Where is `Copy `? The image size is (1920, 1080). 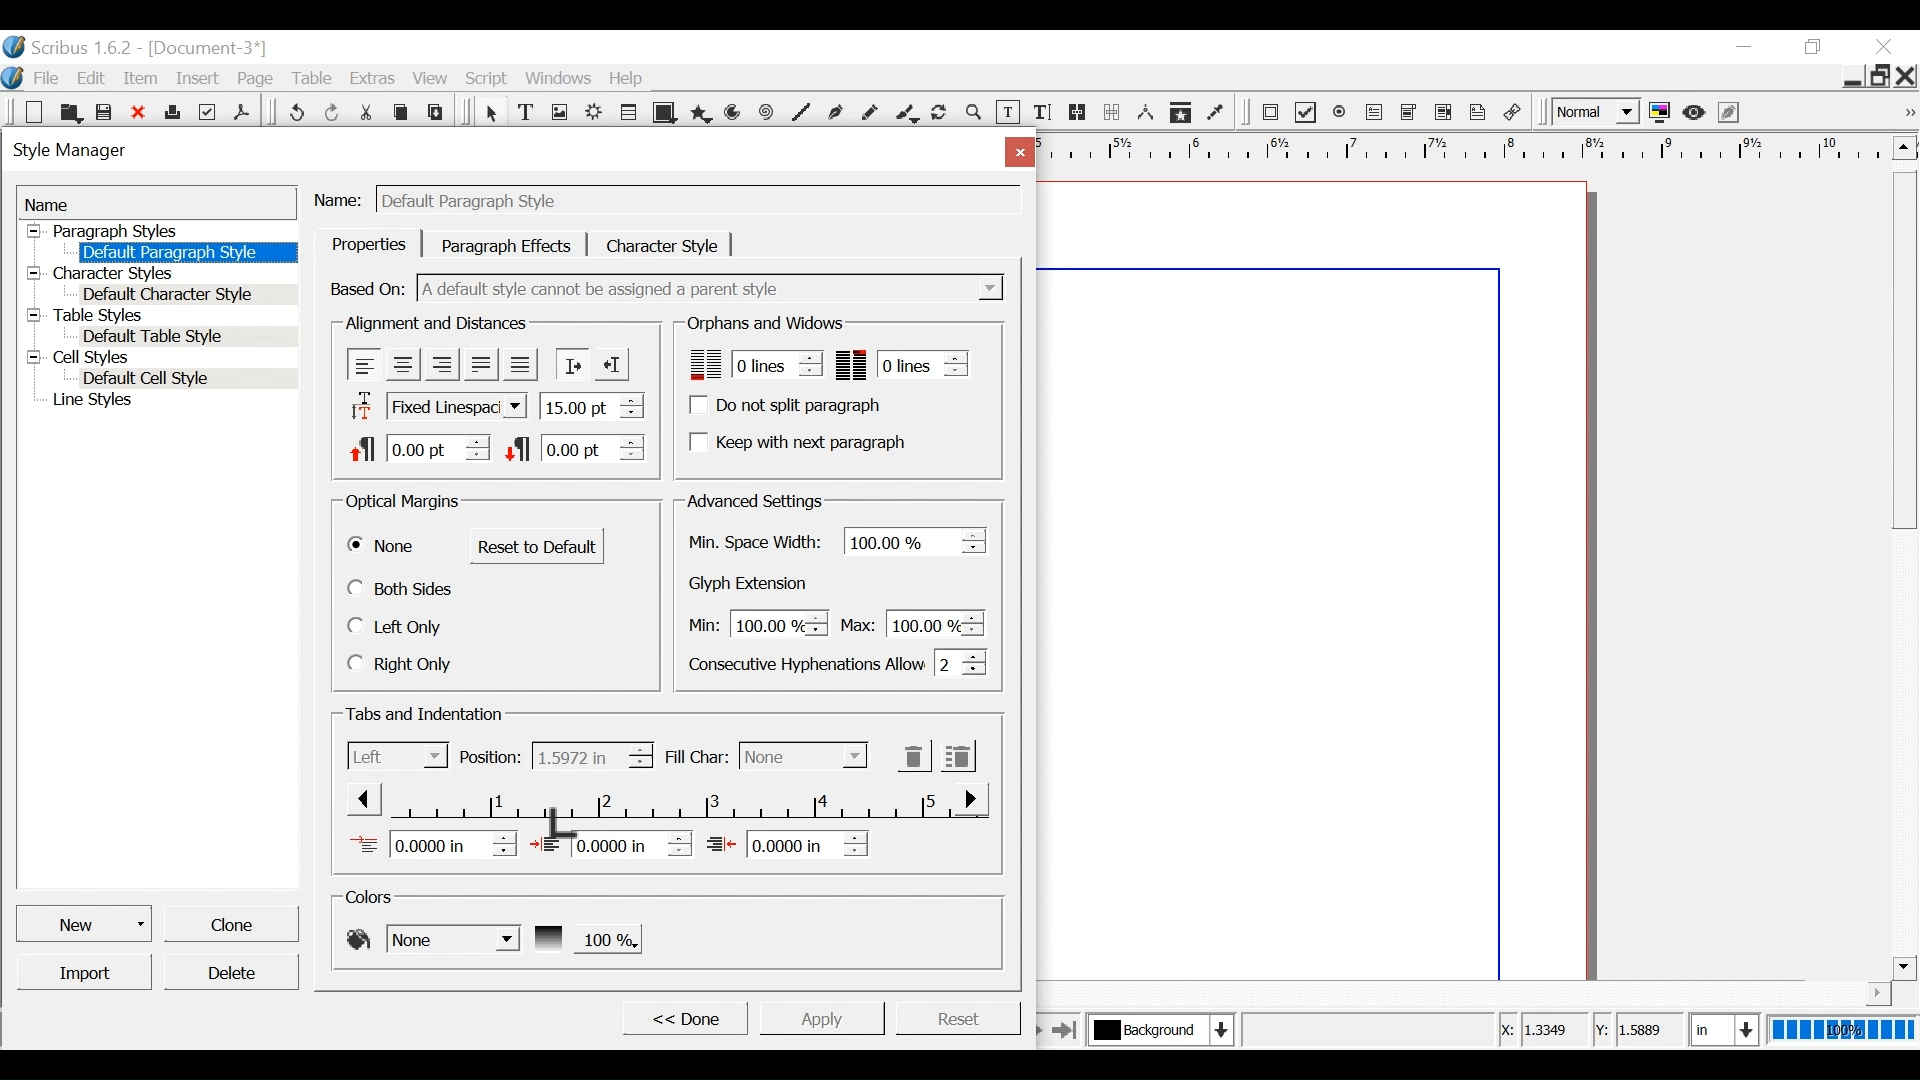 Copy  is located at coordinates (404, 110).